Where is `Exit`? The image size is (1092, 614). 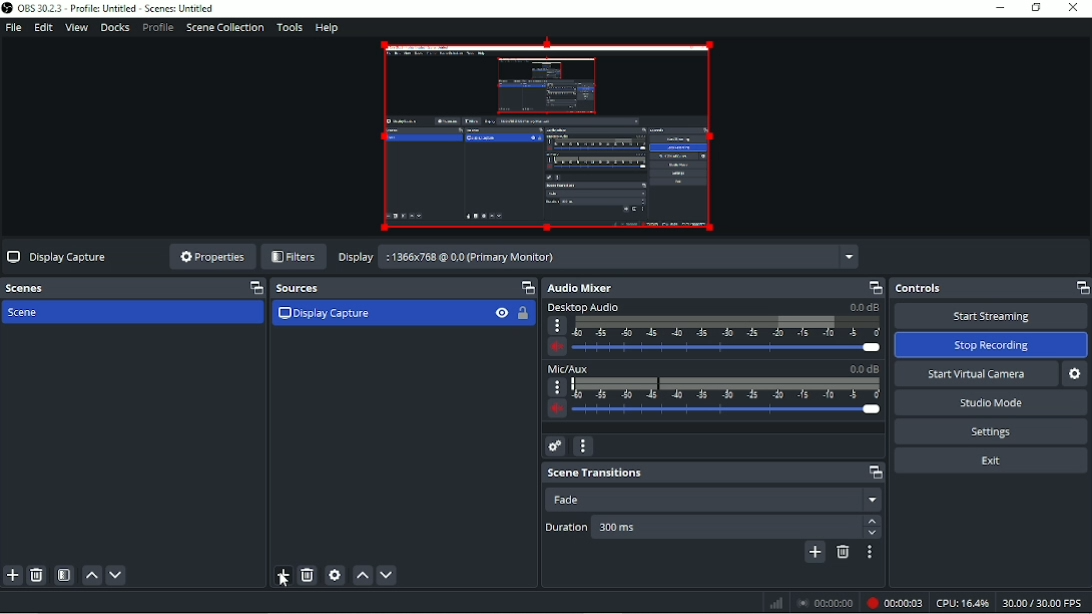 Exit is located at coordinates (991, 460).